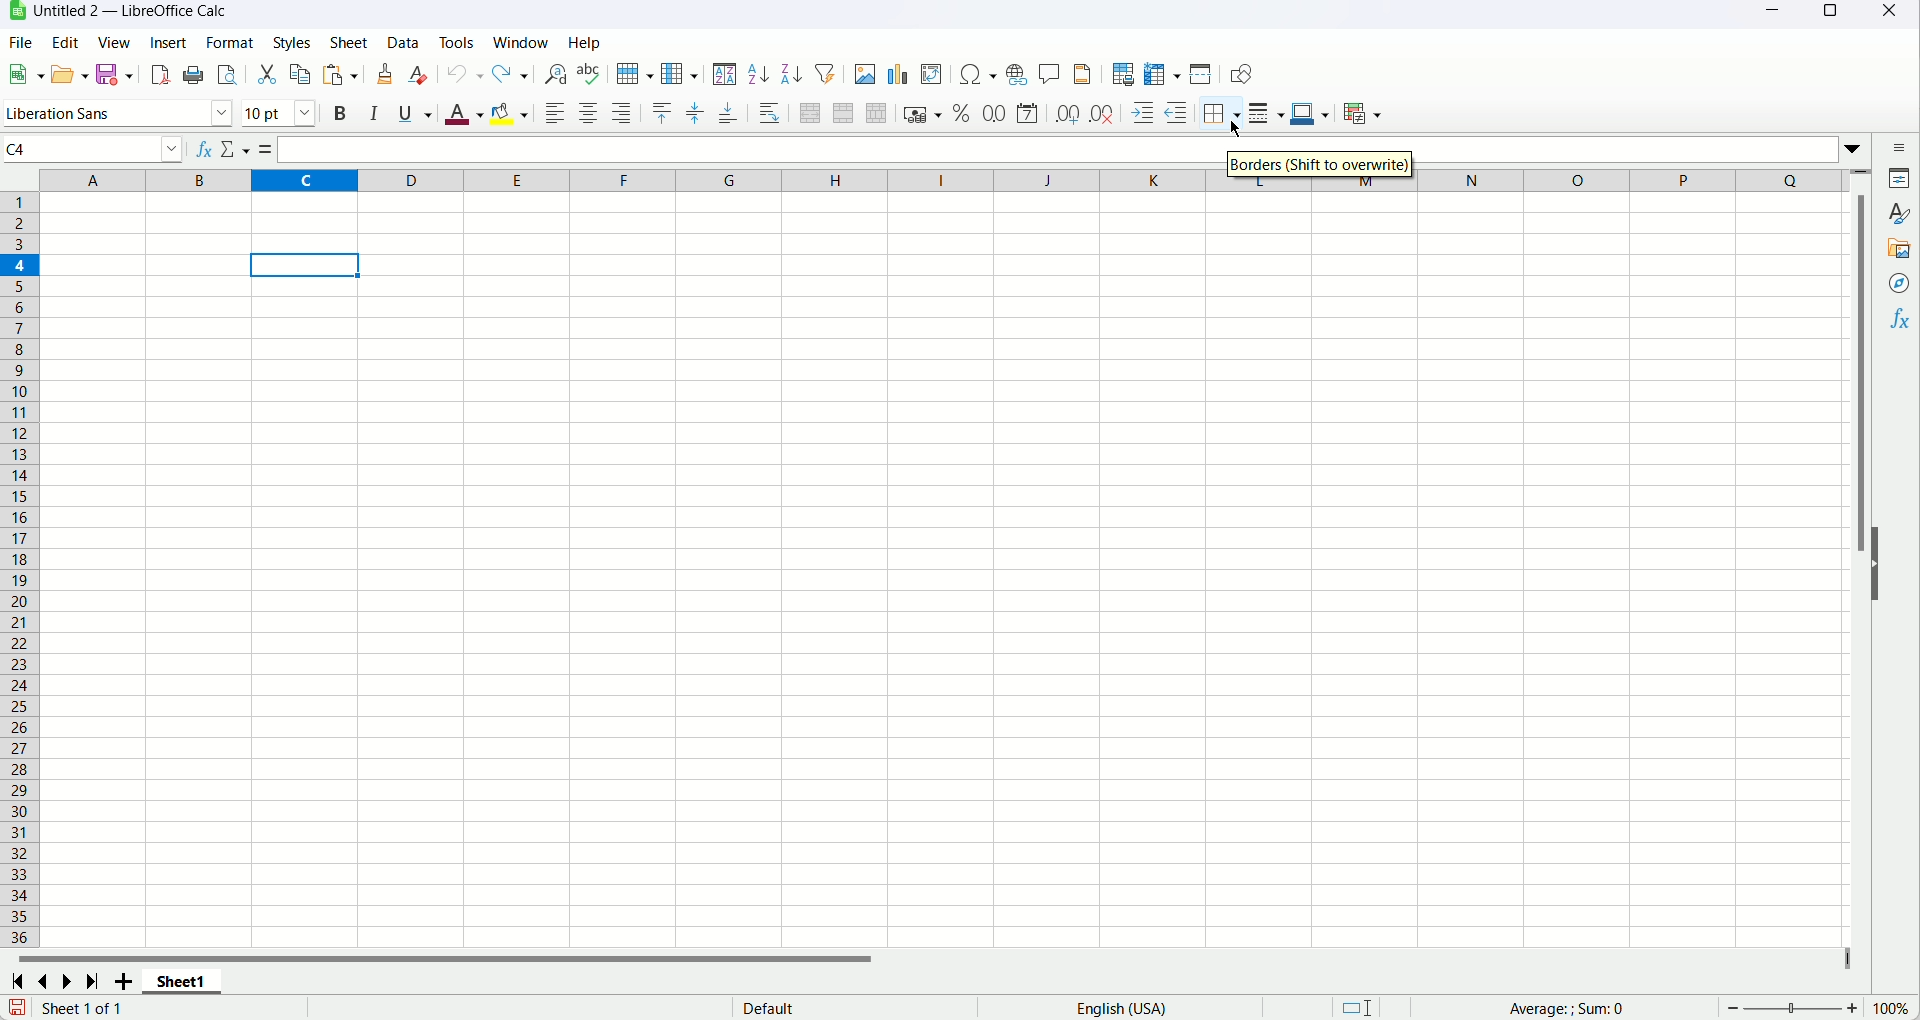  What do you see at coordinates (1355, 1007) in the screenshot?
I see `Standard selection` at bounding box center [1355, 1007].